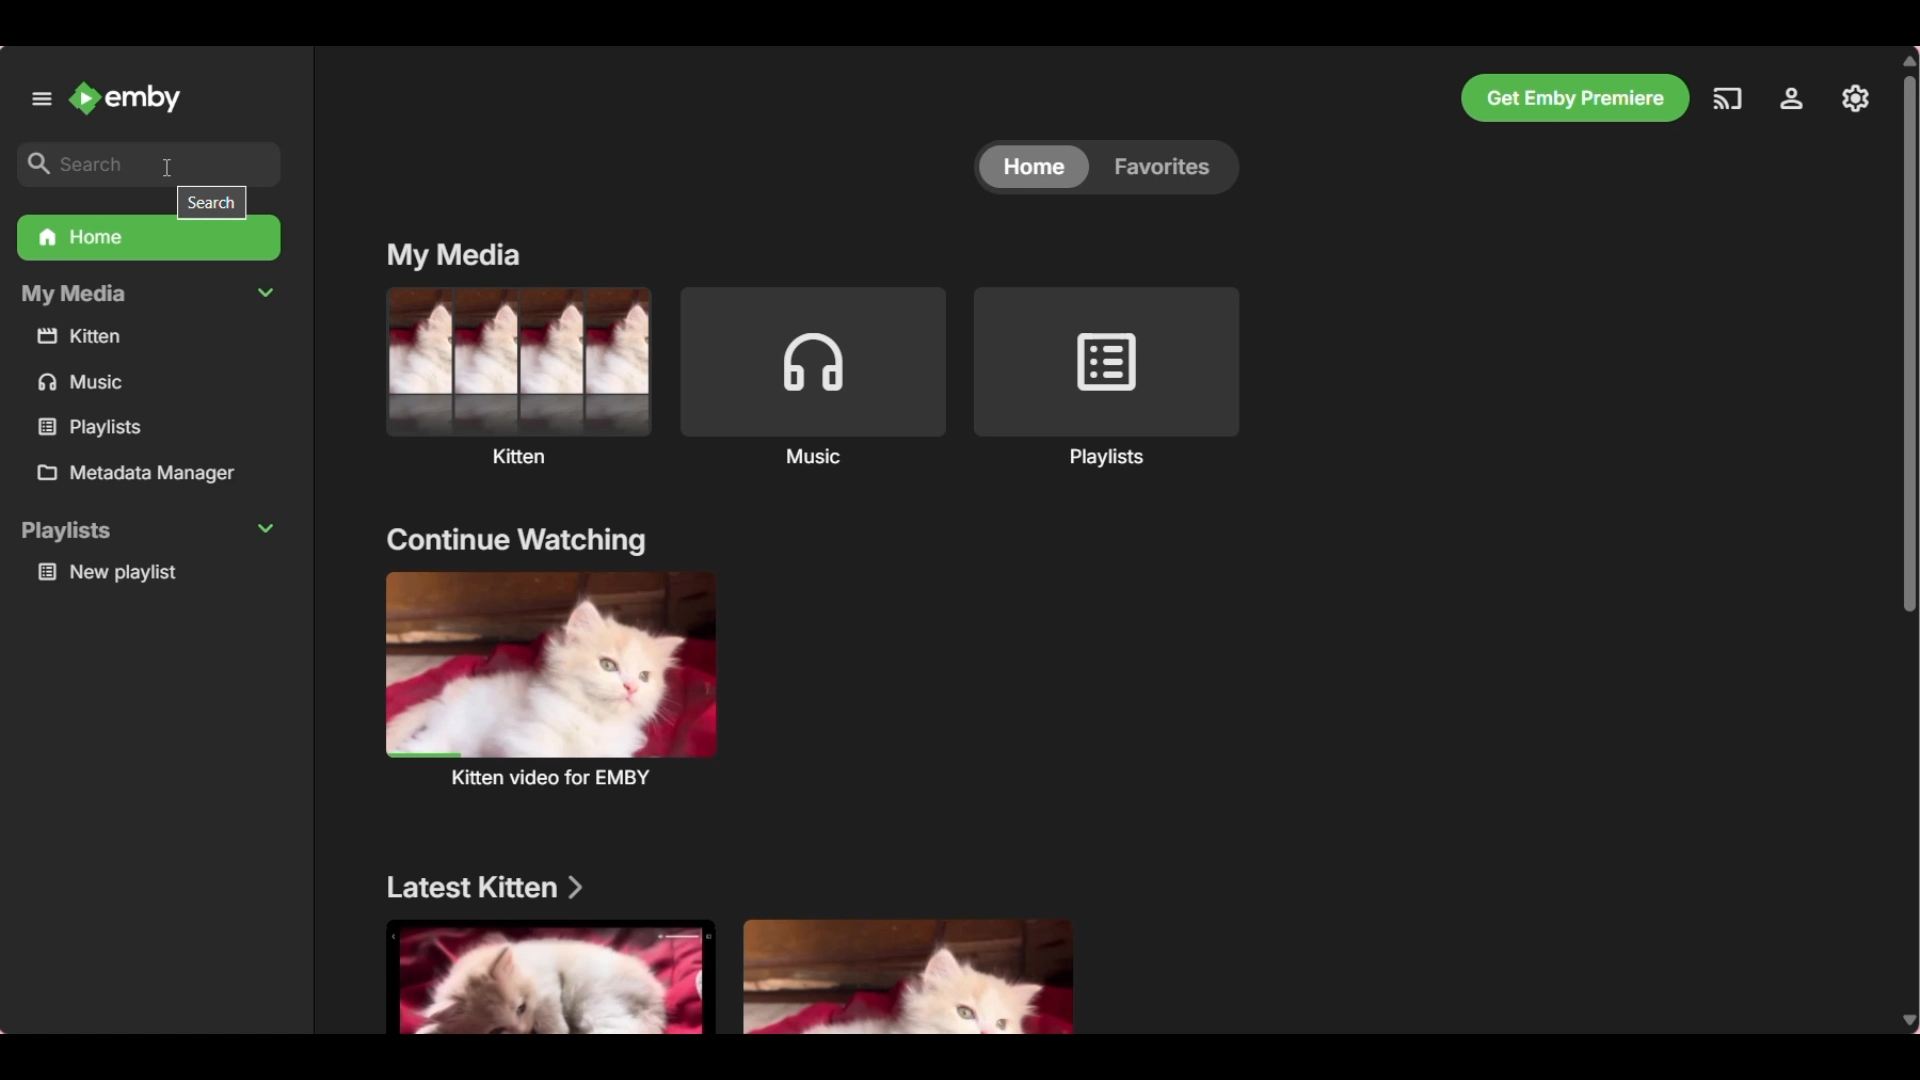 Image resolution: width=1920 pixels, height=1080 pixels. Describe the element at coordinates (1727, 99) in the screenshot. I see `Play on another device` at that location.